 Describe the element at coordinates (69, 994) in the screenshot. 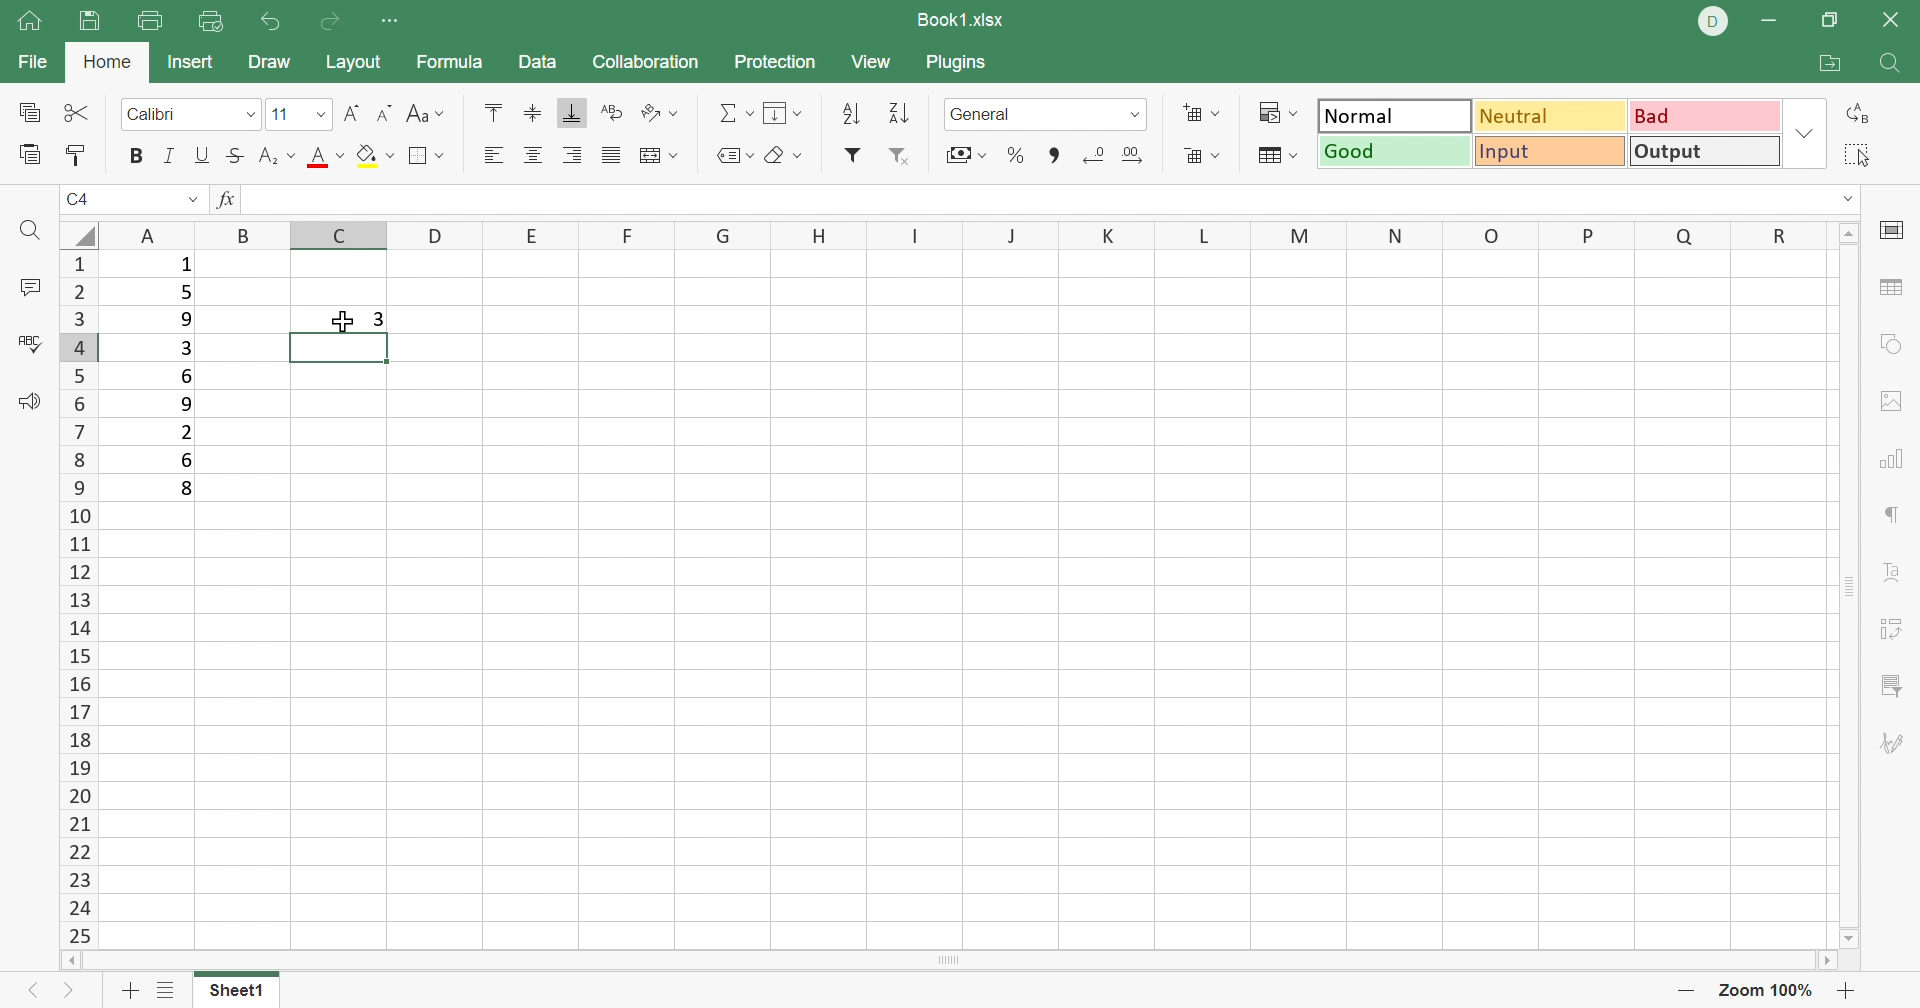

I see `Next` at that location.